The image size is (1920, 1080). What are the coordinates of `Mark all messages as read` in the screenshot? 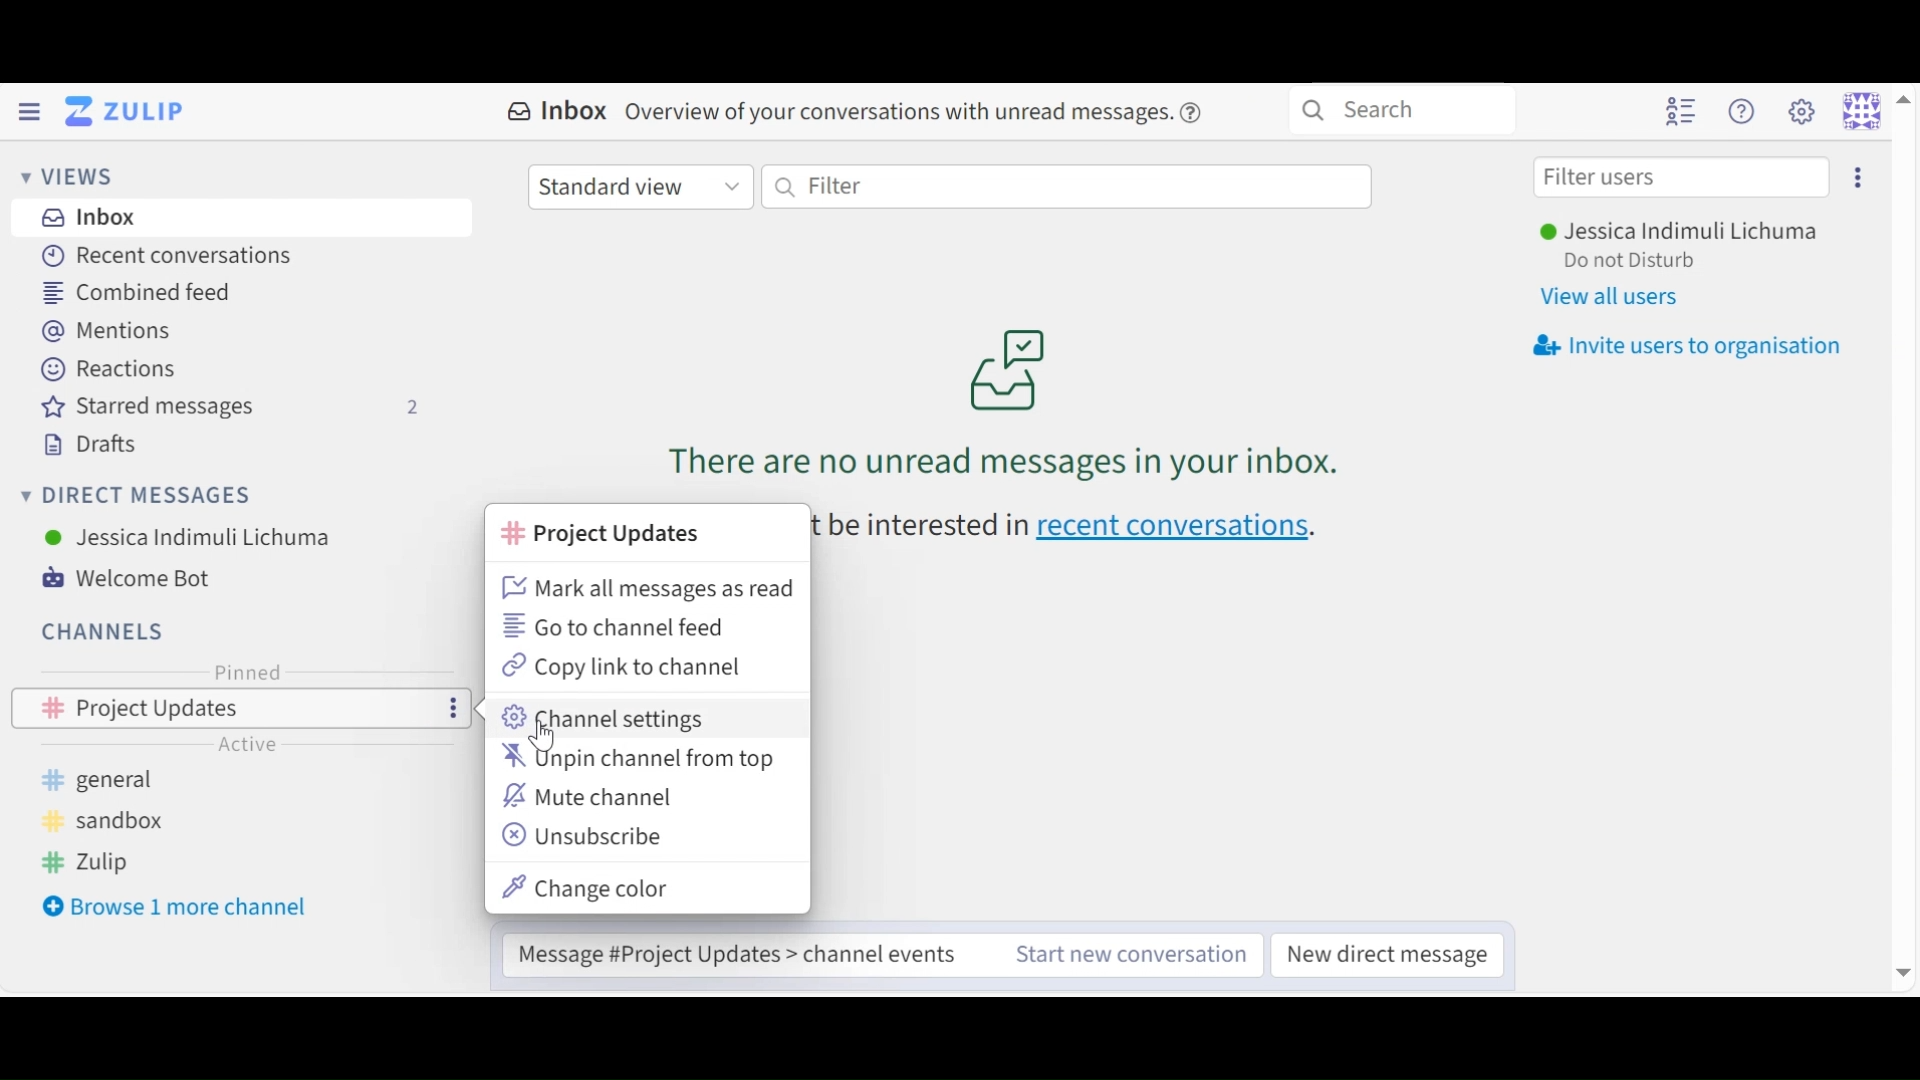 It's located at (646, 589).